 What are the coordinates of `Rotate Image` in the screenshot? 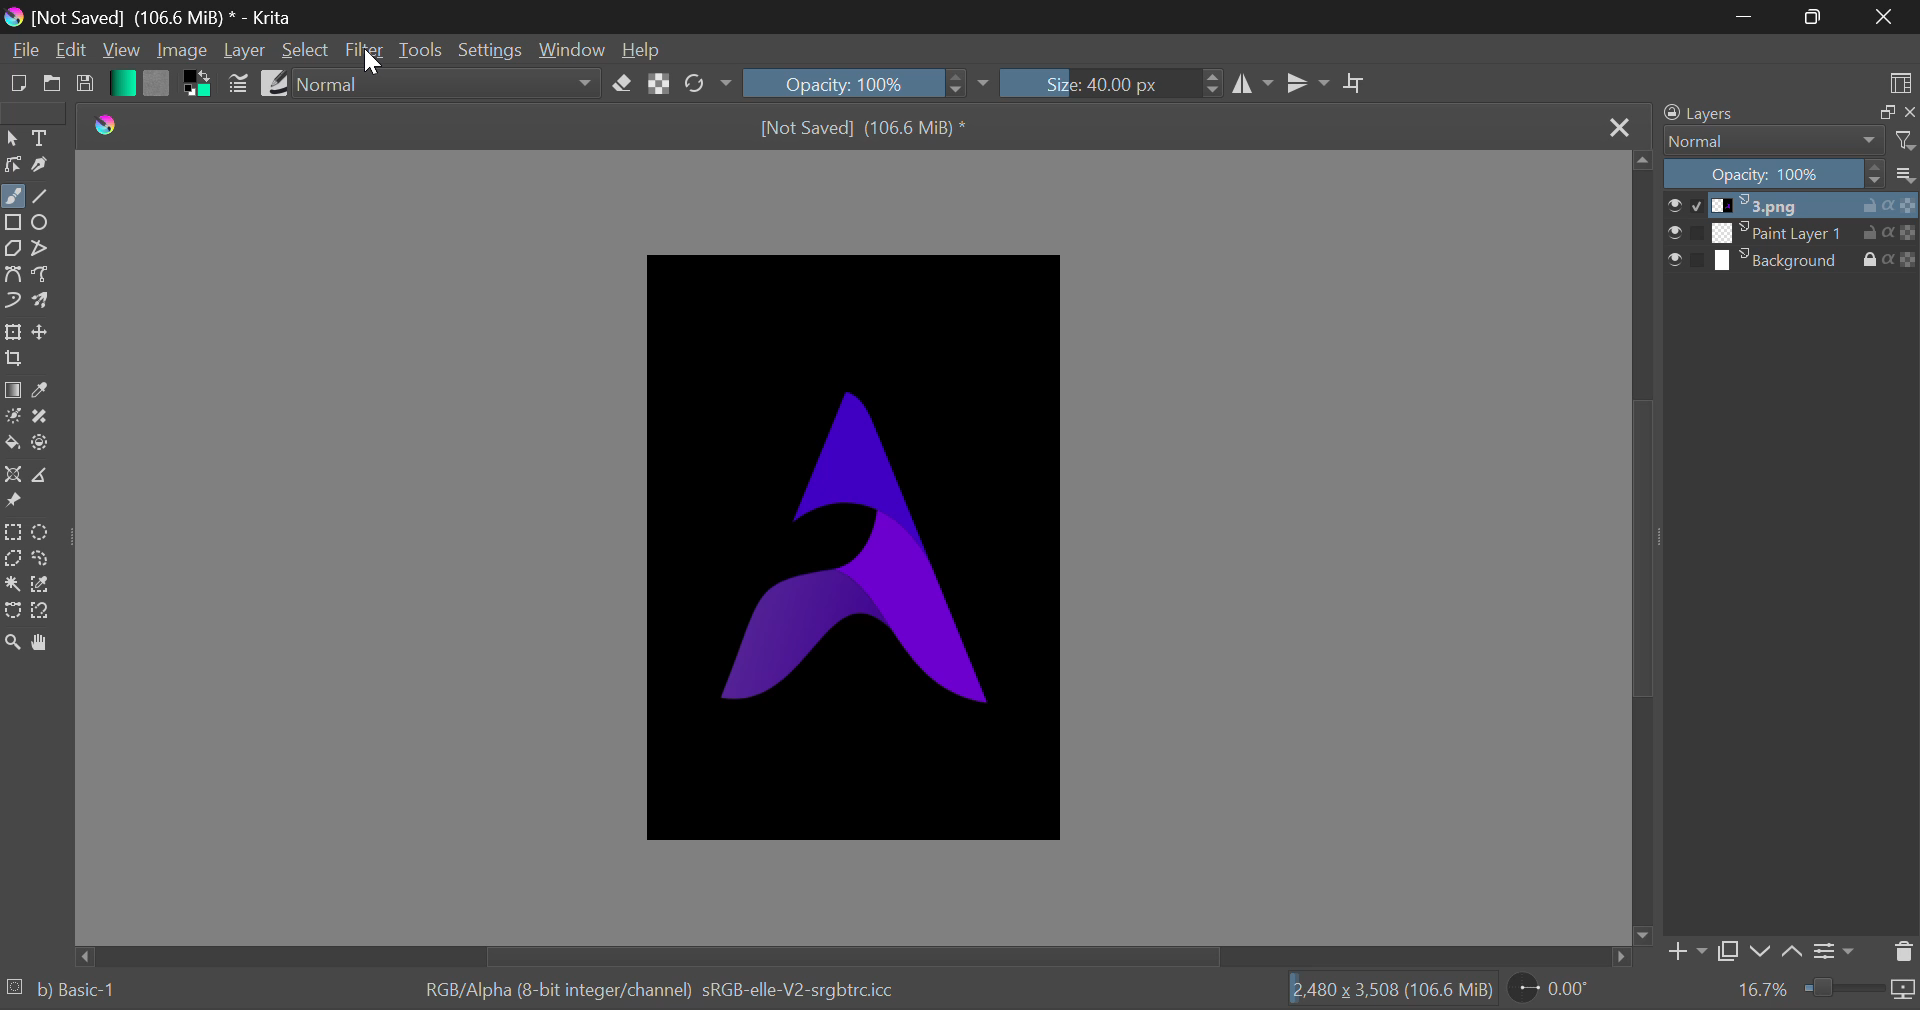 It's located at (710, 83).